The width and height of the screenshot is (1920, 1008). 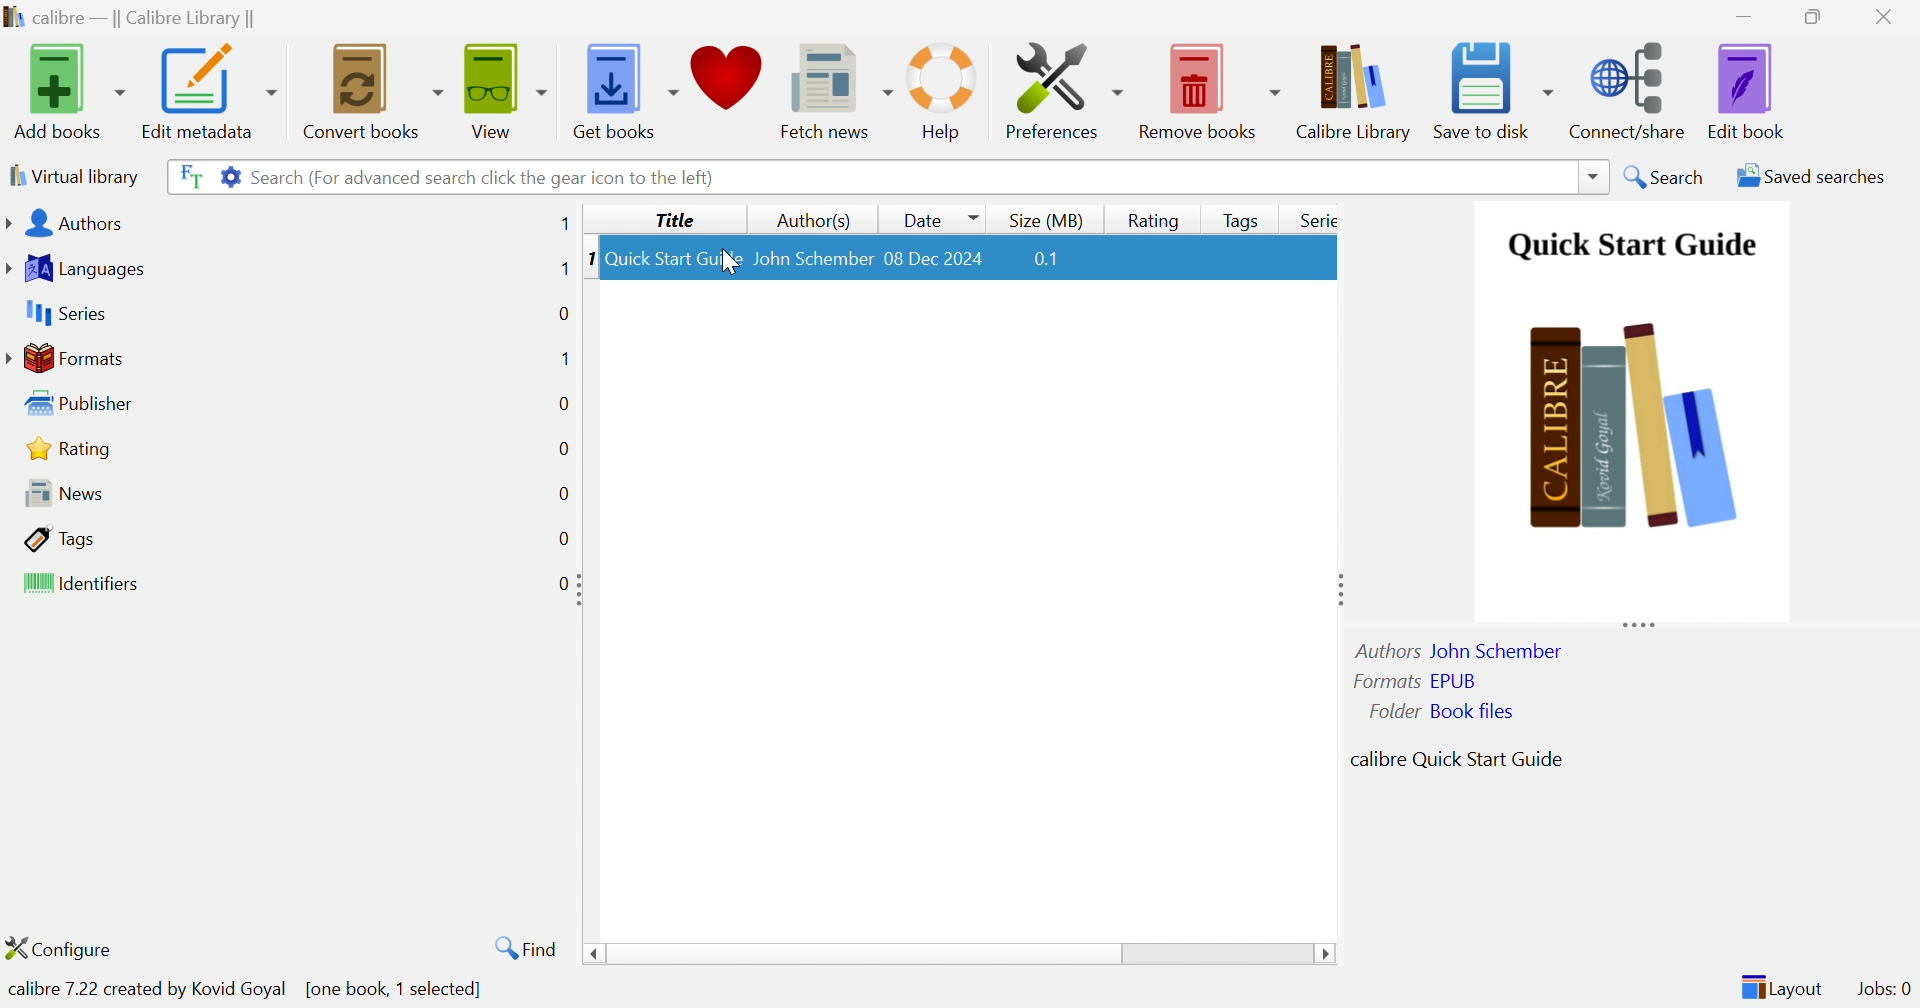 I want to click on Remove Books, so click(x=1207, y=88).